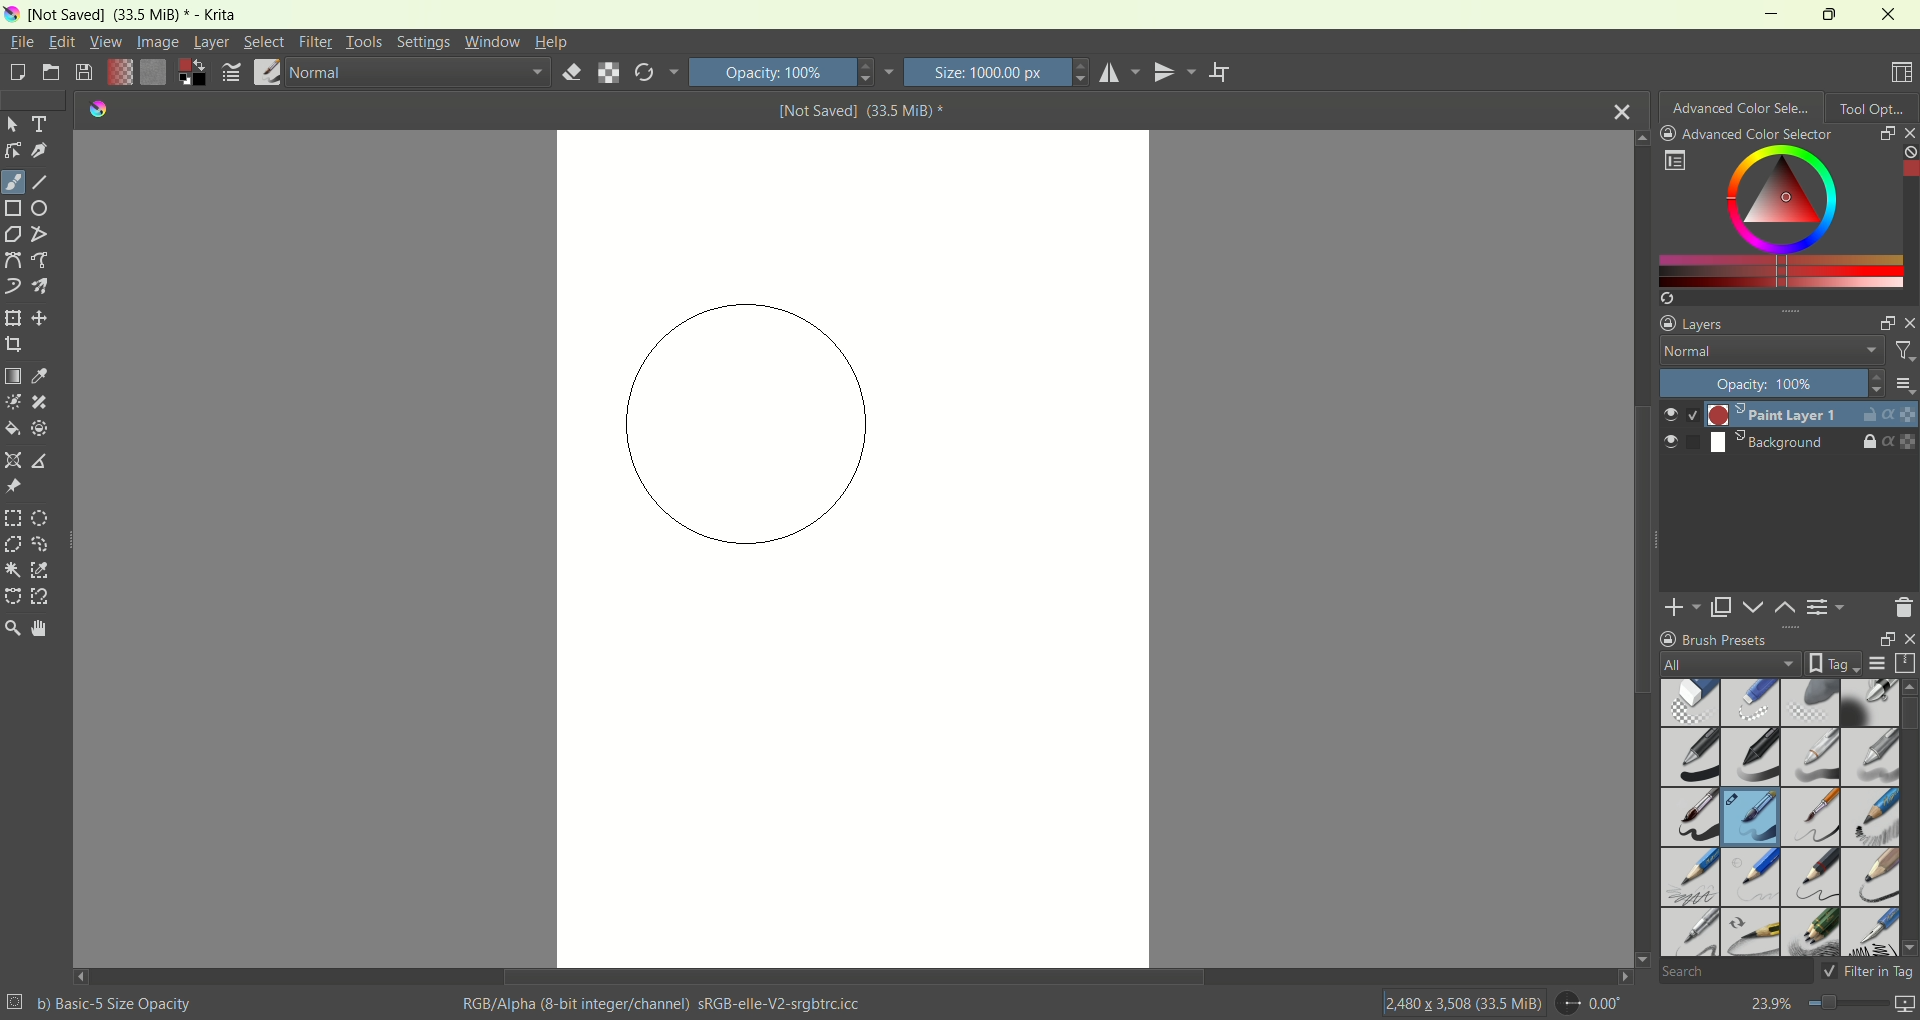 The image size is (1920, 1020). I want to click on pan, so click(37, 627).